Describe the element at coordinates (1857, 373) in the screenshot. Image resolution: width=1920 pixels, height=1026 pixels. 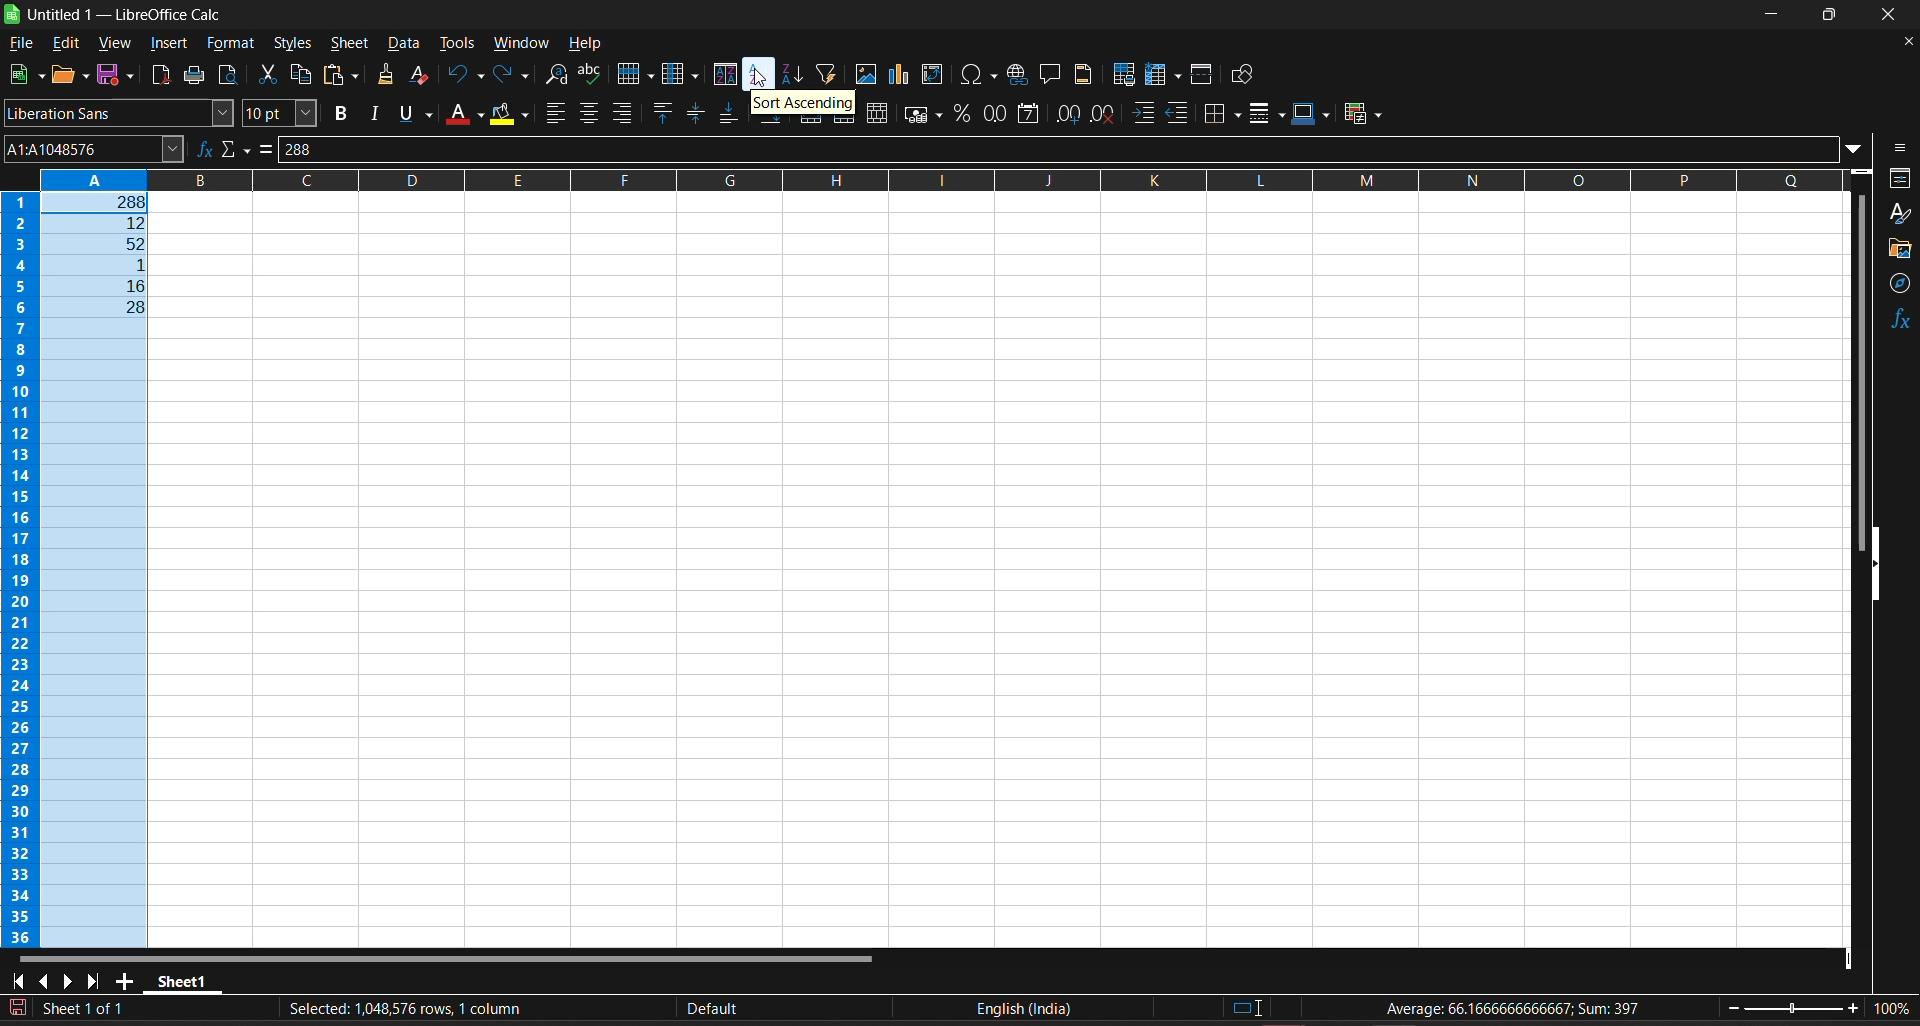
I see `vertical scroll bar` at that location.